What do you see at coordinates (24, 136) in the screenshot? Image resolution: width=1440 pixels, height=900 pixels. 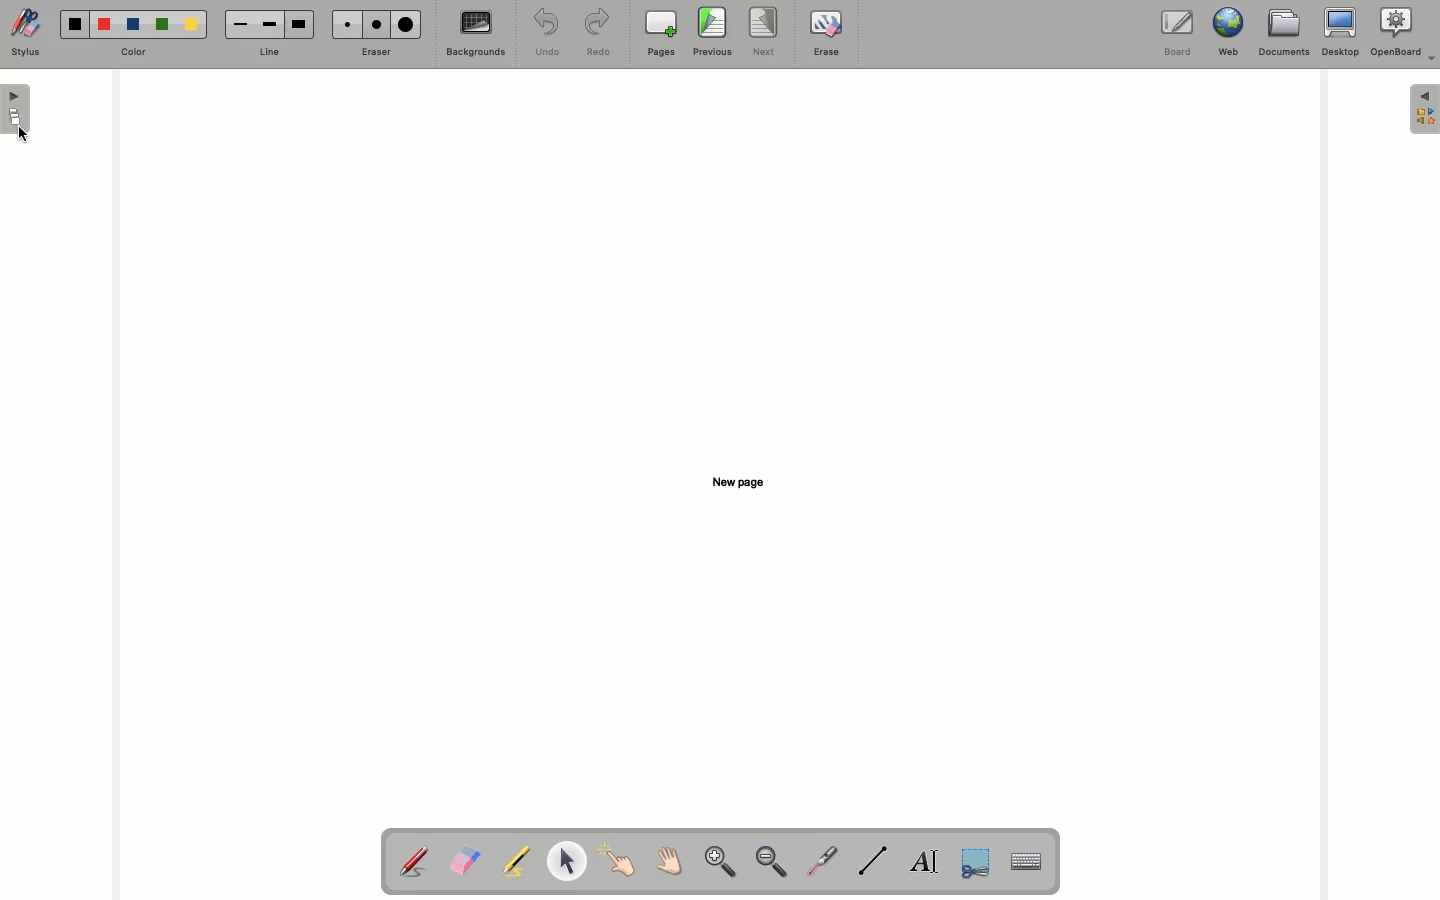 I see `Cursor` at bounding box center [24, 136].